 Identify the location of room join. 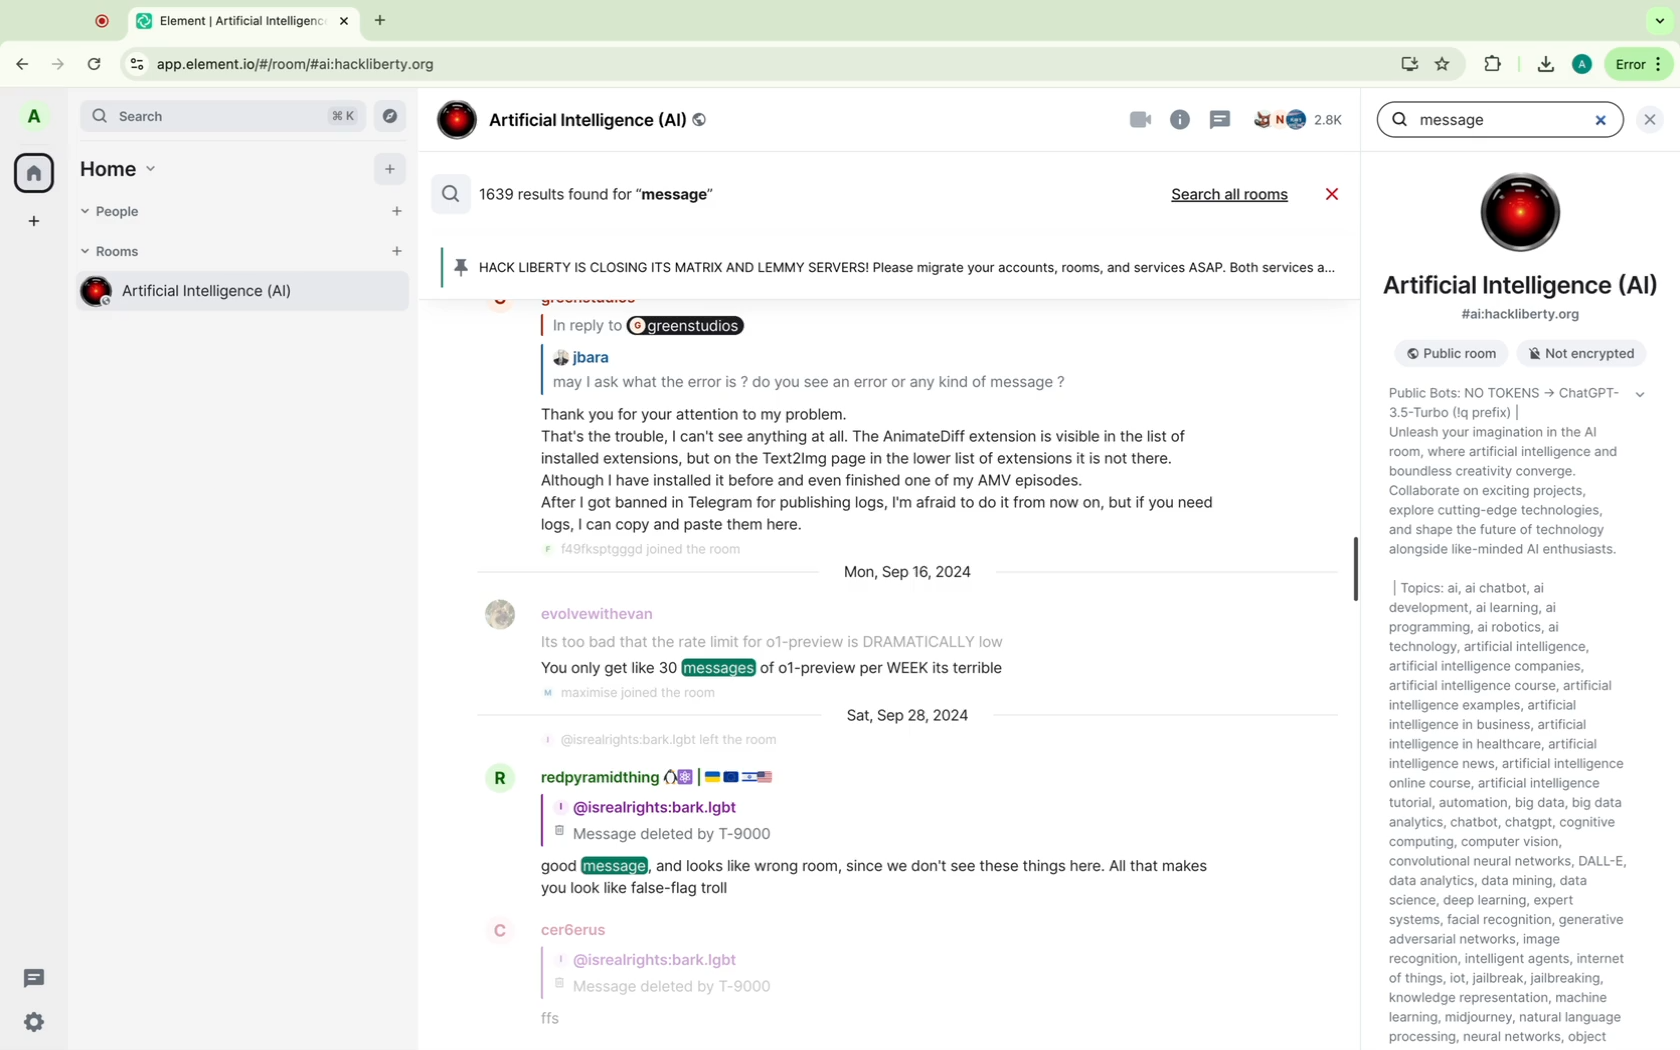
(663, 742).